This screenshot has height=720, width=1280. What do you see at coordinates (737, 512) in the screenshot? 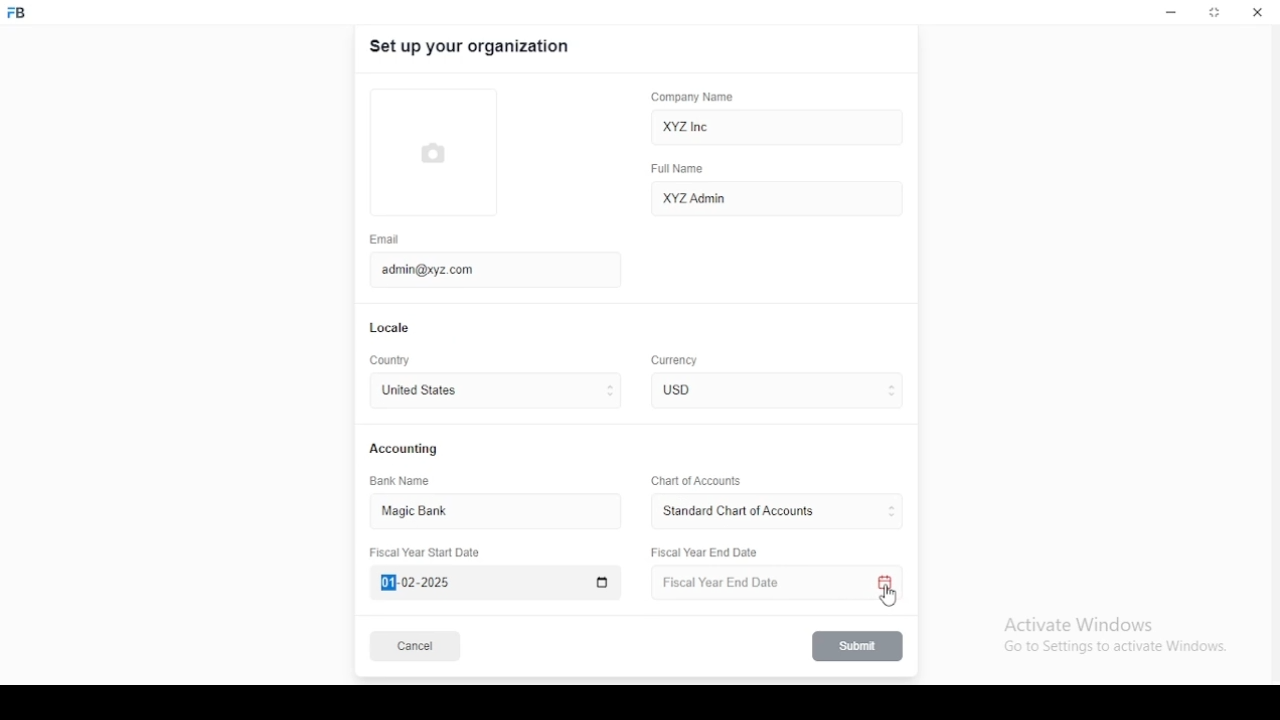
I see `L ‘Standard Chart of Accounts` at bounding box center [737, 512].